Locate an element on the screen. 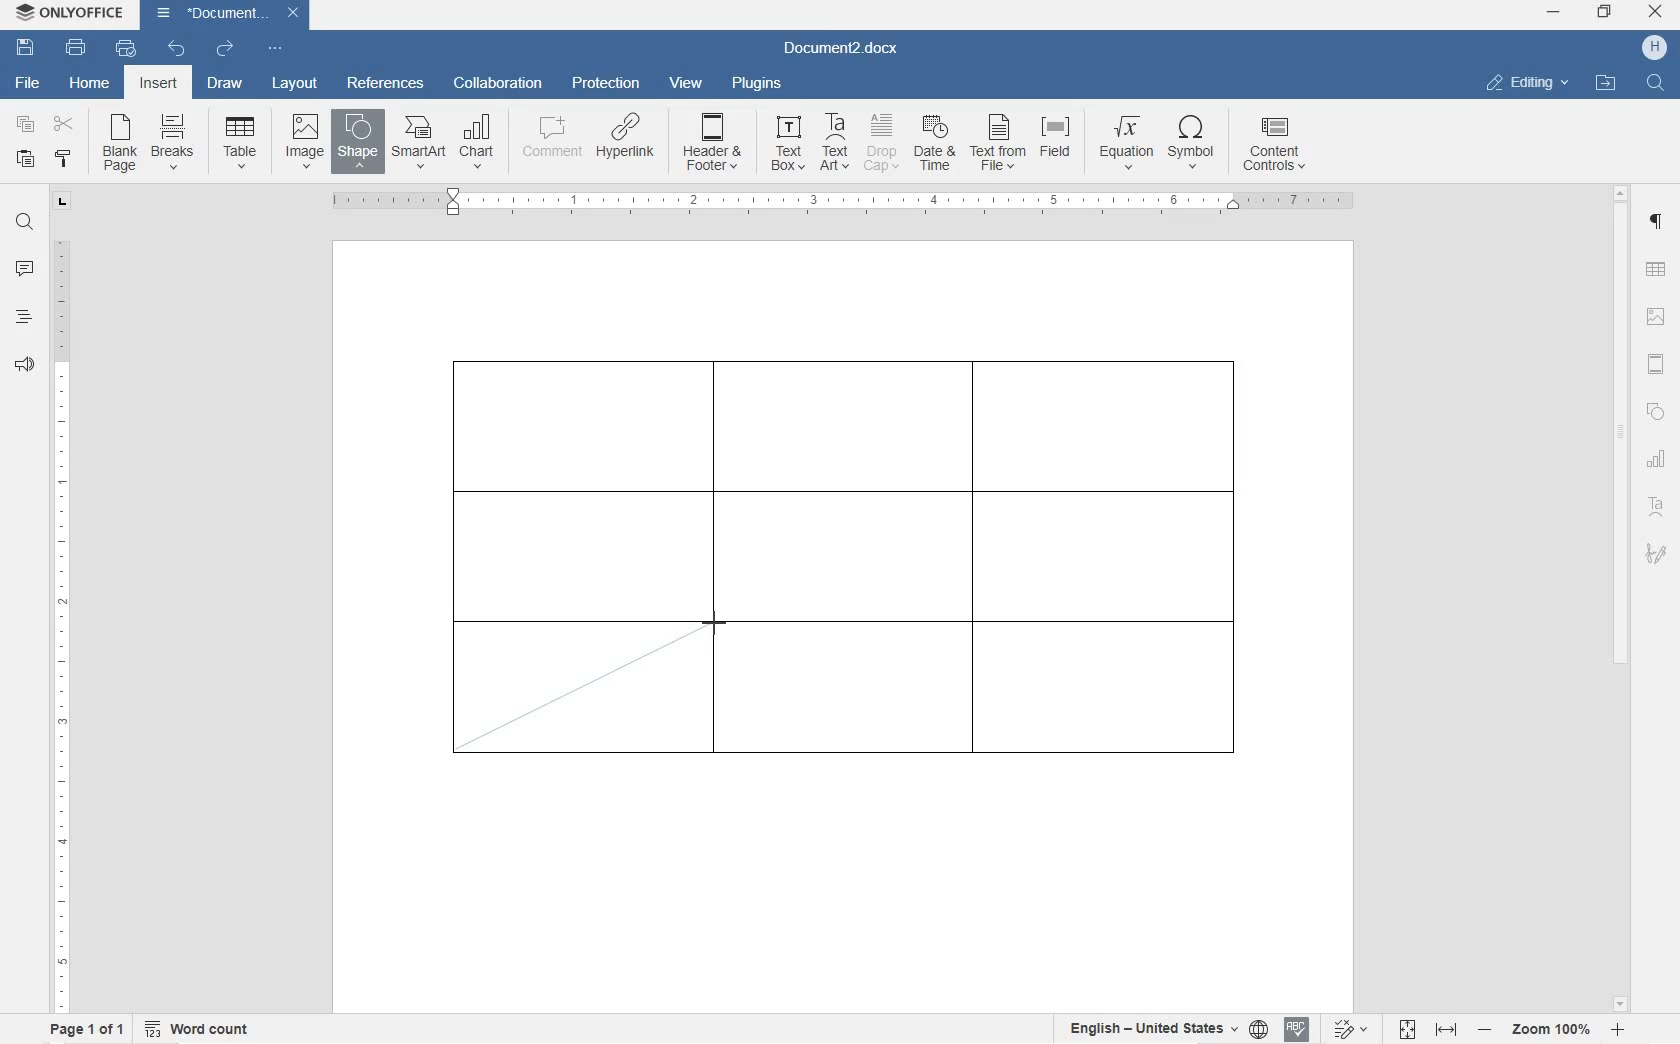 Image resolution: width=1680 pixels, height=1044 pixels. TEXT FROM FILE is located at coordinates (1000, 145).